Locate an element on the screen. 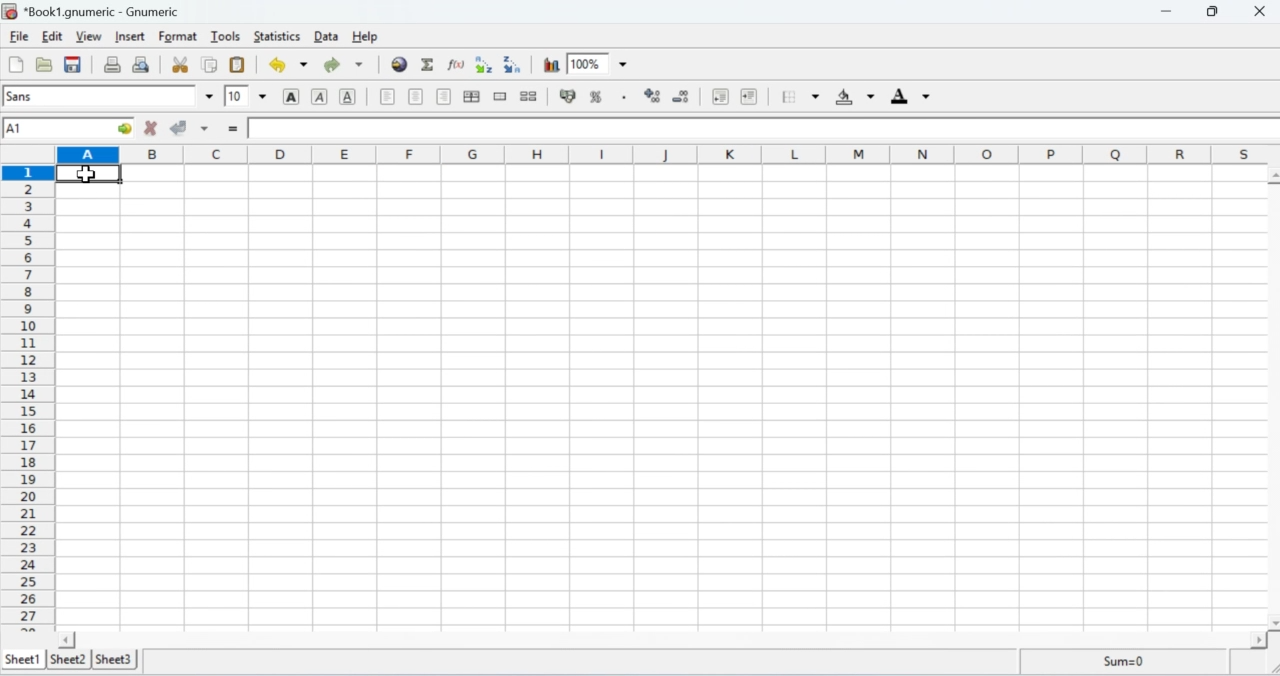  Merge a range of cells is located at coordinates (502, 97).